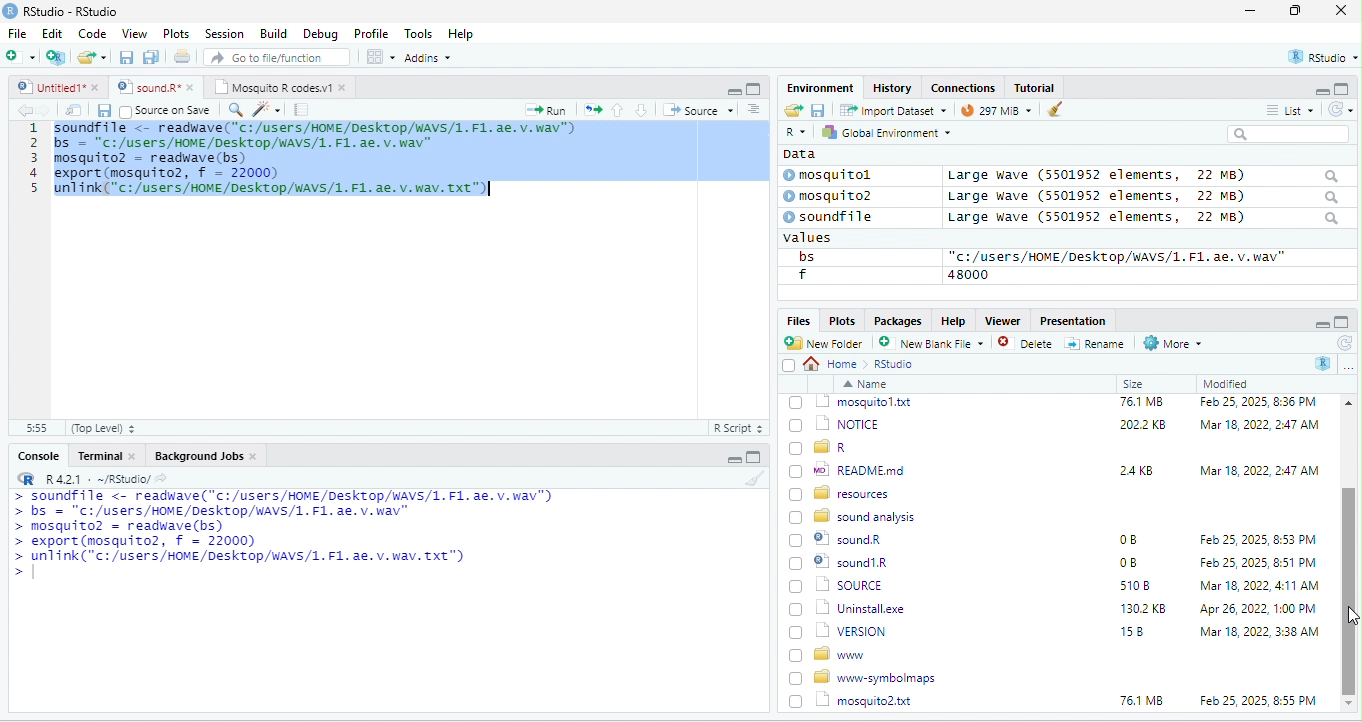  I want to click on # import Dataset, so click(891, 109).